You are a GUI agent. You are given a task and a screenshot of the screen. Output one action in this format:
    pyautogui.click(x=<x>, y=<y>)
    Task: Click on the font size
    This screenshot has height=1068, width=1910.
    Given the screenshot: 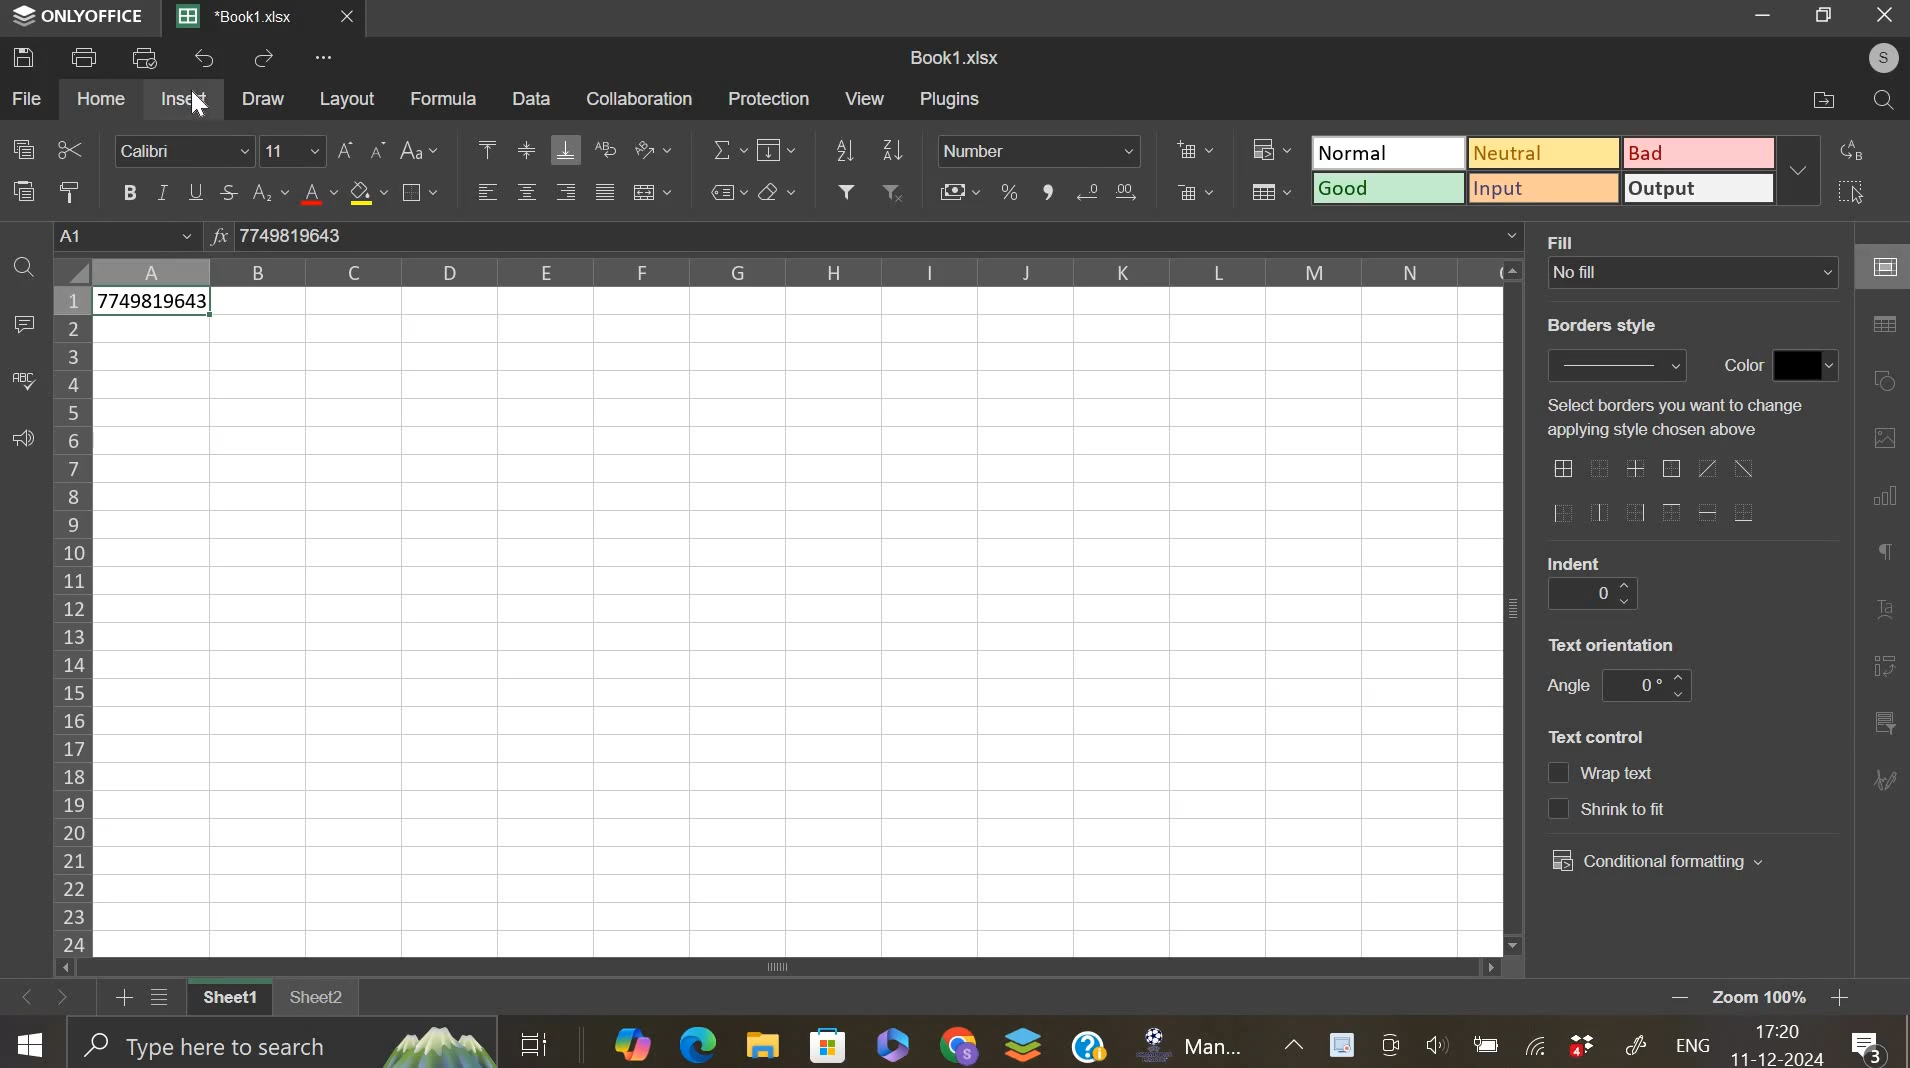 What is the action you would take?
    pyautogui.click(x=296, y=151)
    